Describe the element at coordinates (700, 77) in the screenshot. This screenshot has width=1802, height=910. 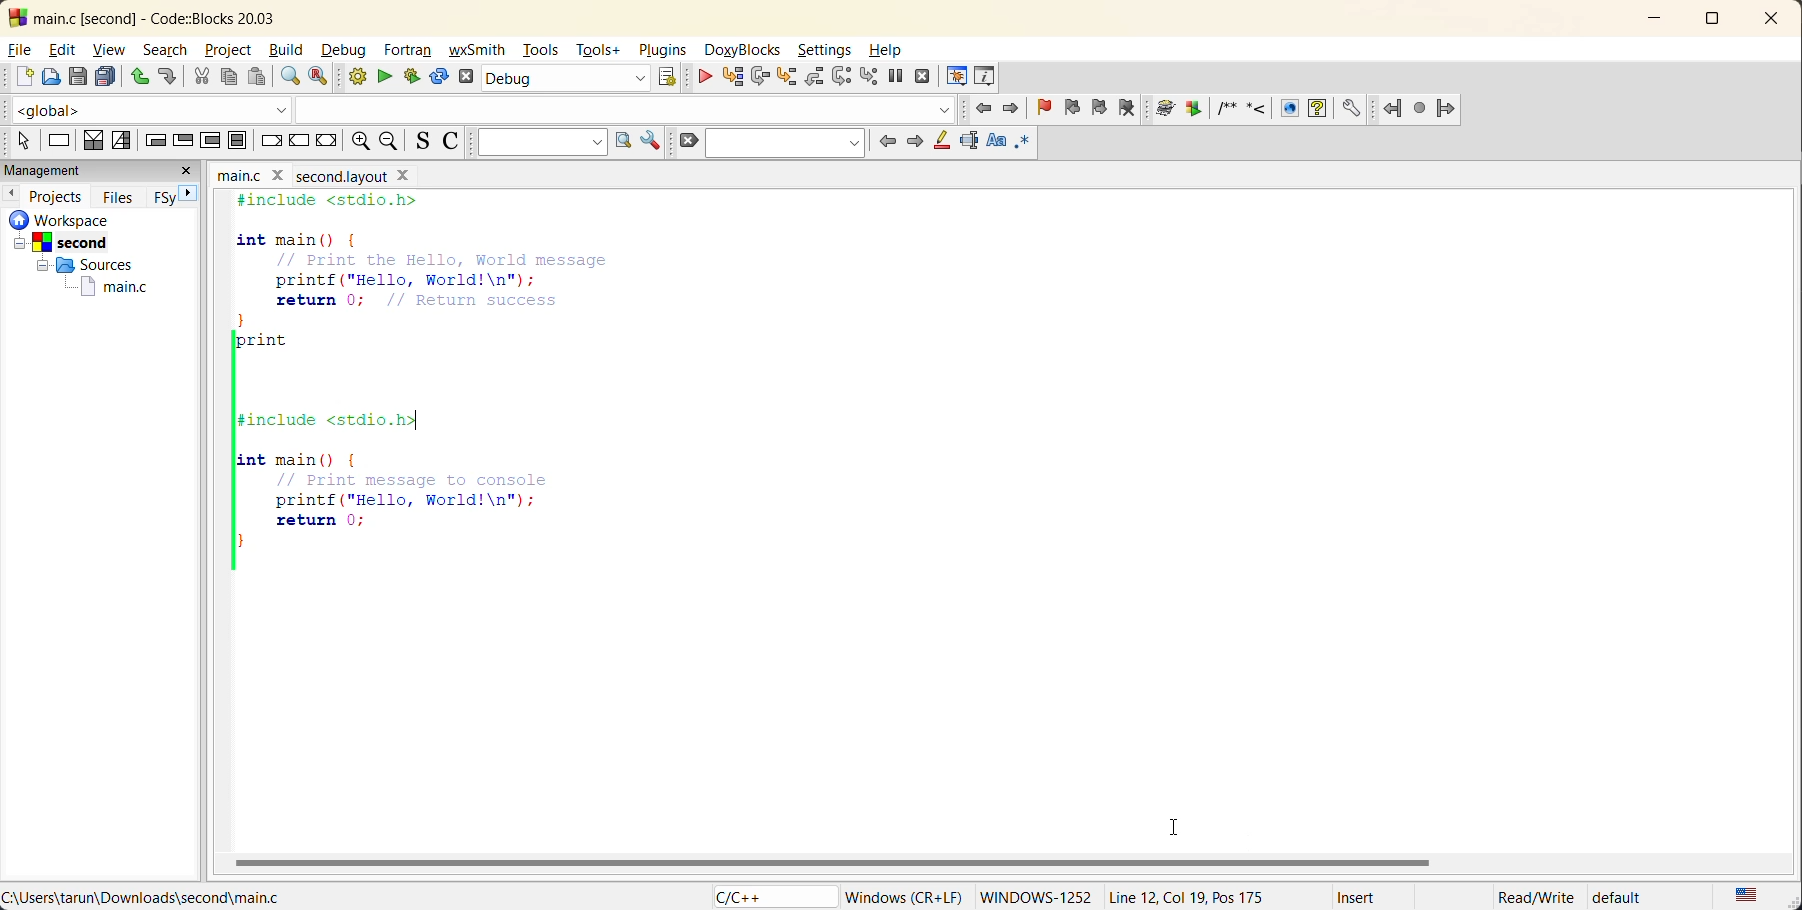
I see `continue` at that location.